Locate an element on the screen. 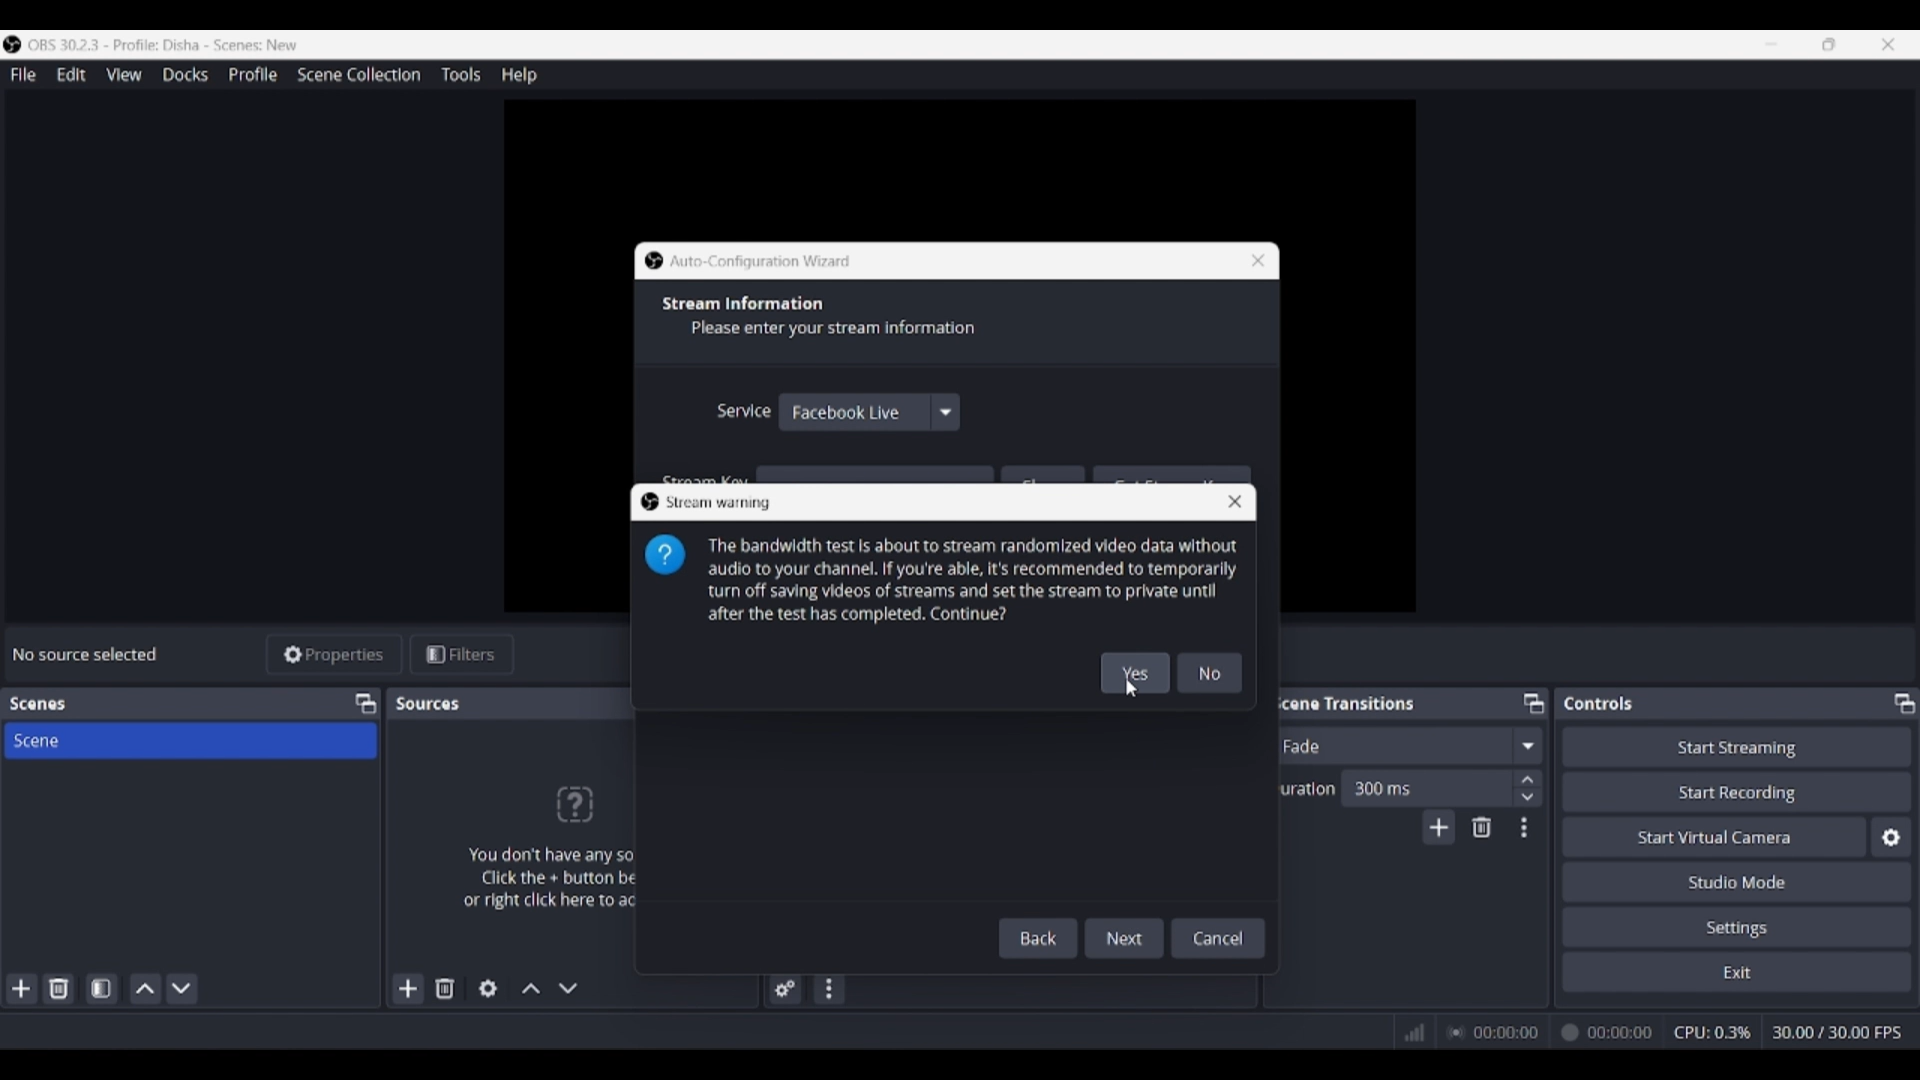 This screenshot has width=1920, height=1080. Cursor is located at coordinates (1126, 692).